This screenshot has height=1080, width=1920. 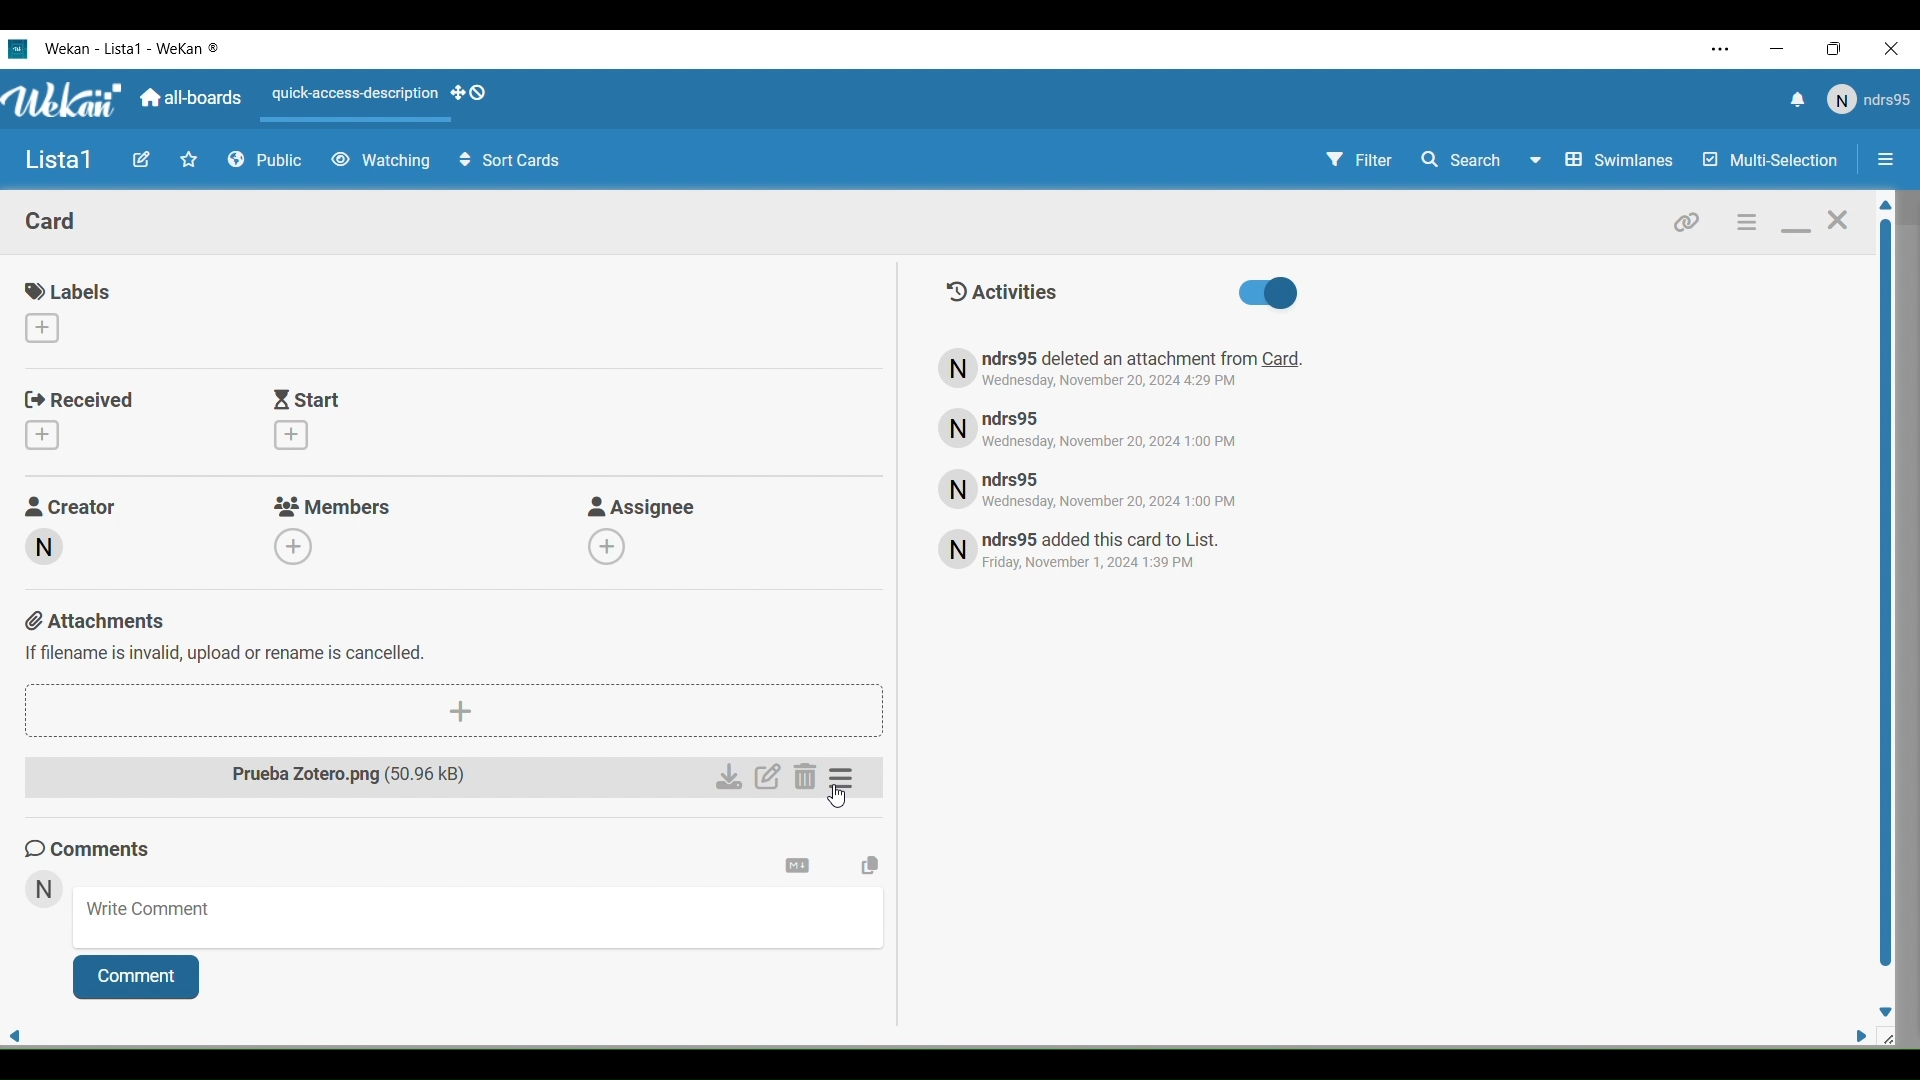 What do you see at coordinates (17, 48) in the screenshot?
I see `Wekan logo` at bounding box center [17, 48].